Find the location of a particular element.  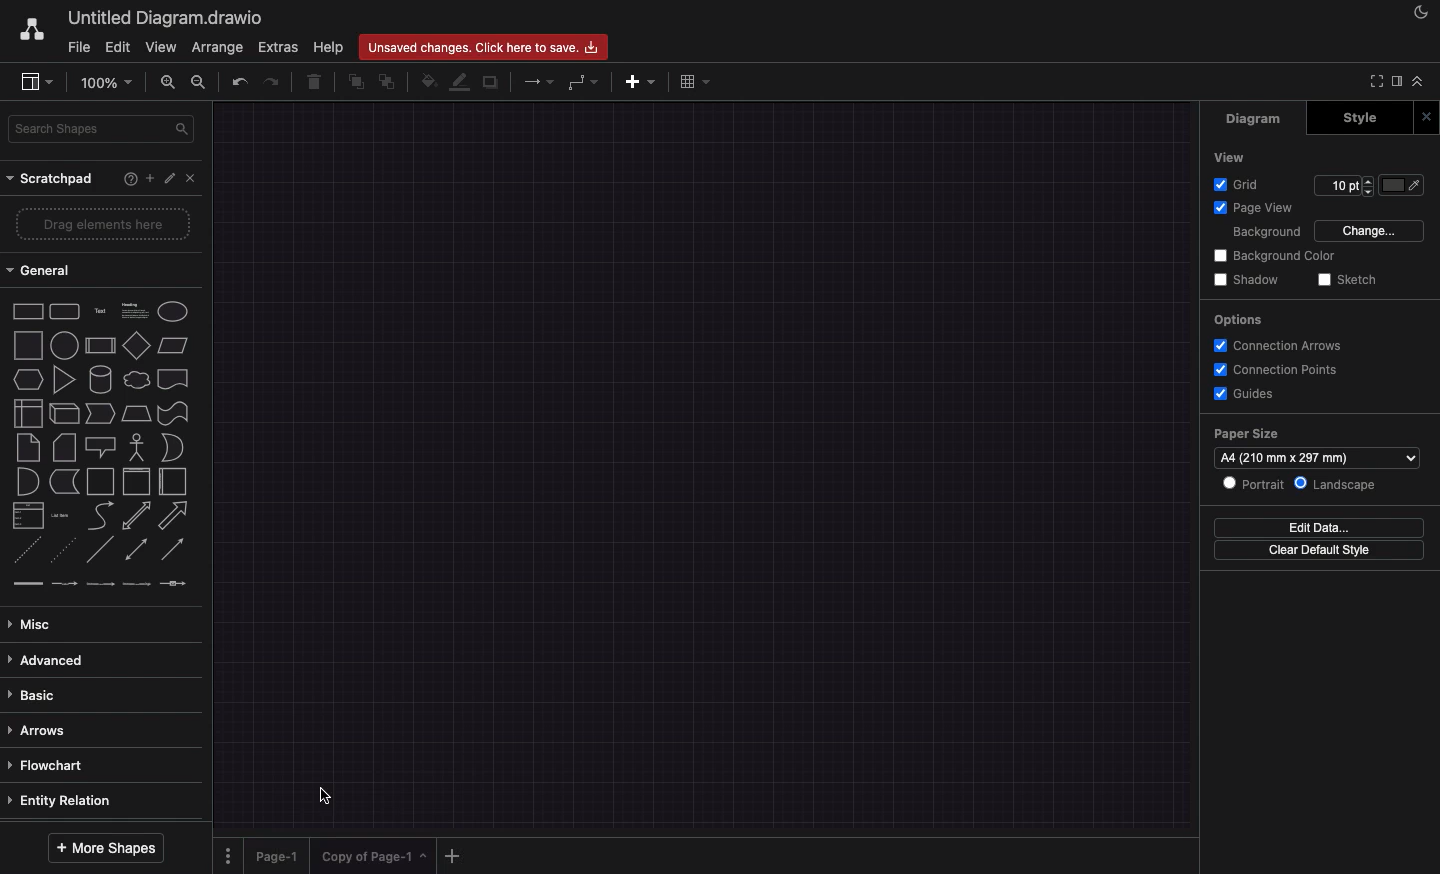

background is located at coordinates (1264, 232).